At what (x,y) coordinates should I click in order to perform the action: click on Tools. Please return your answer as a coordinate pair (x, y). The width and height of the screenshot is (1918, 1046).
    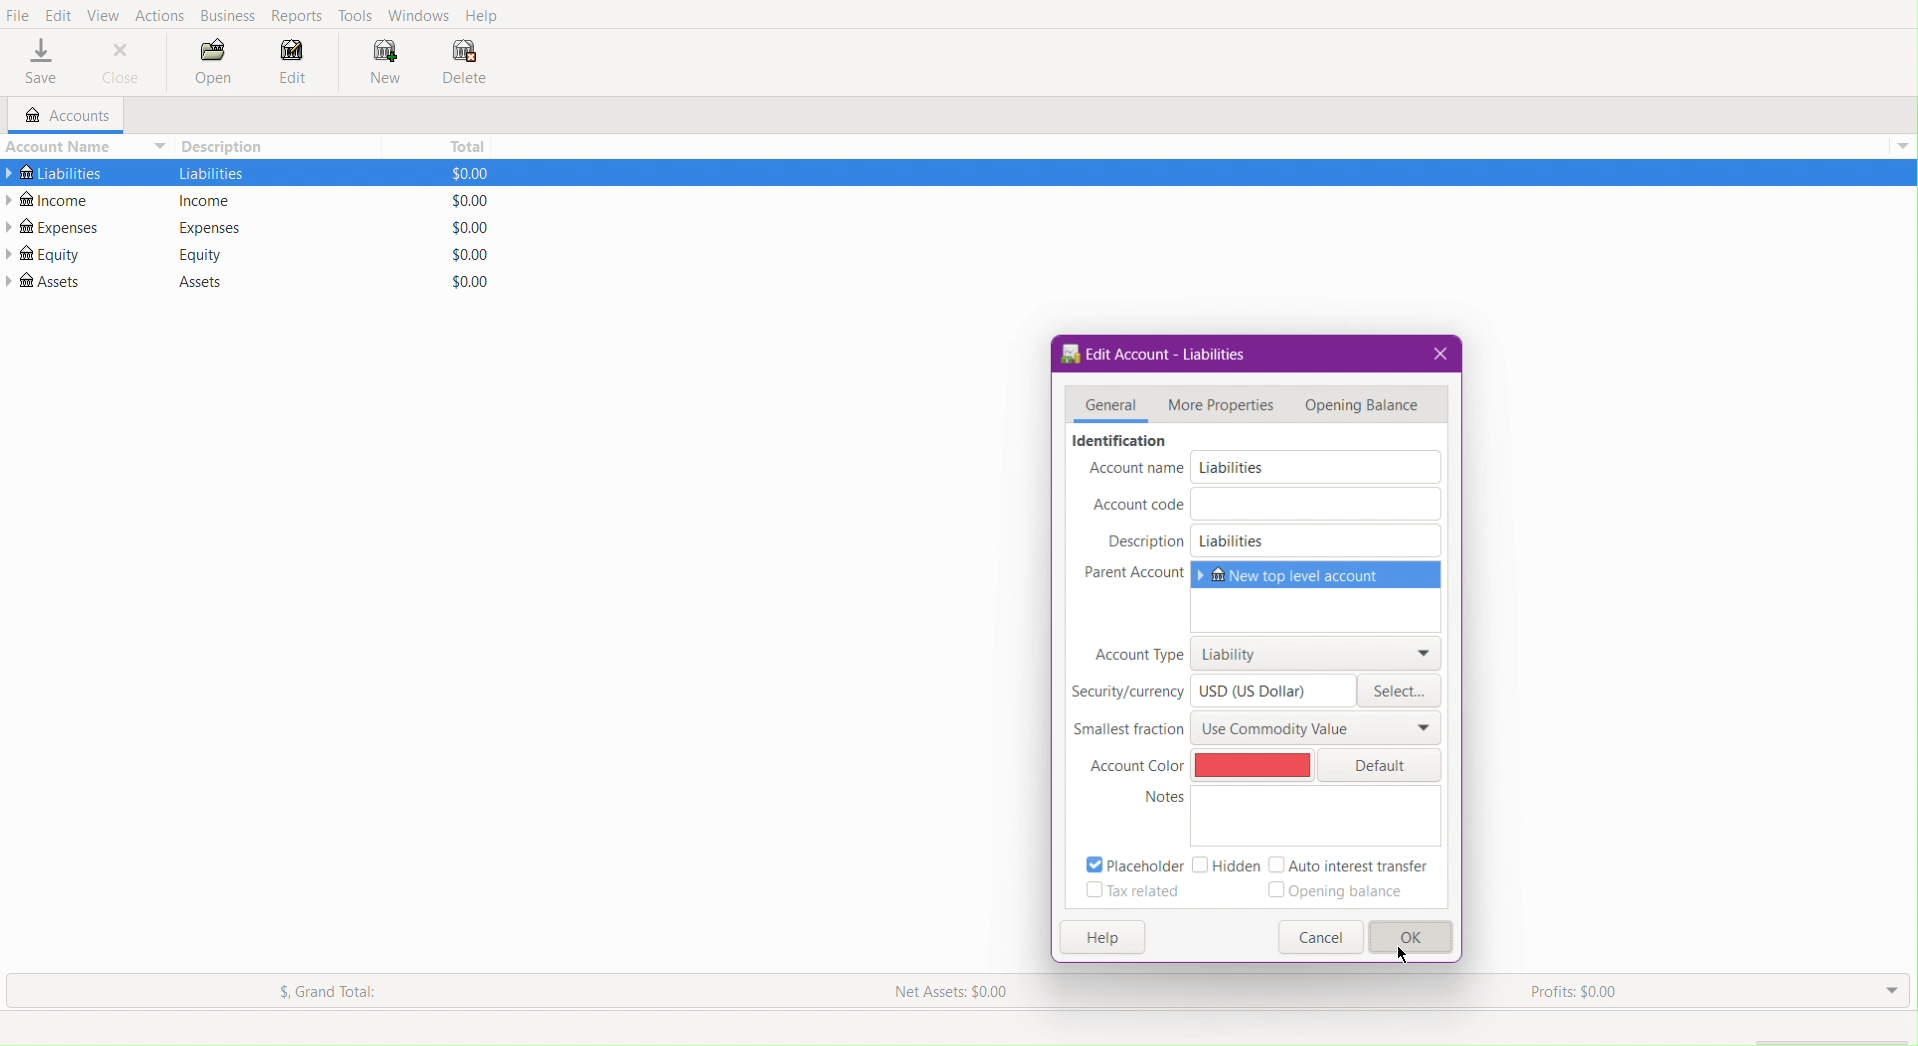
    Looking at the image, I should click on (357, 14).